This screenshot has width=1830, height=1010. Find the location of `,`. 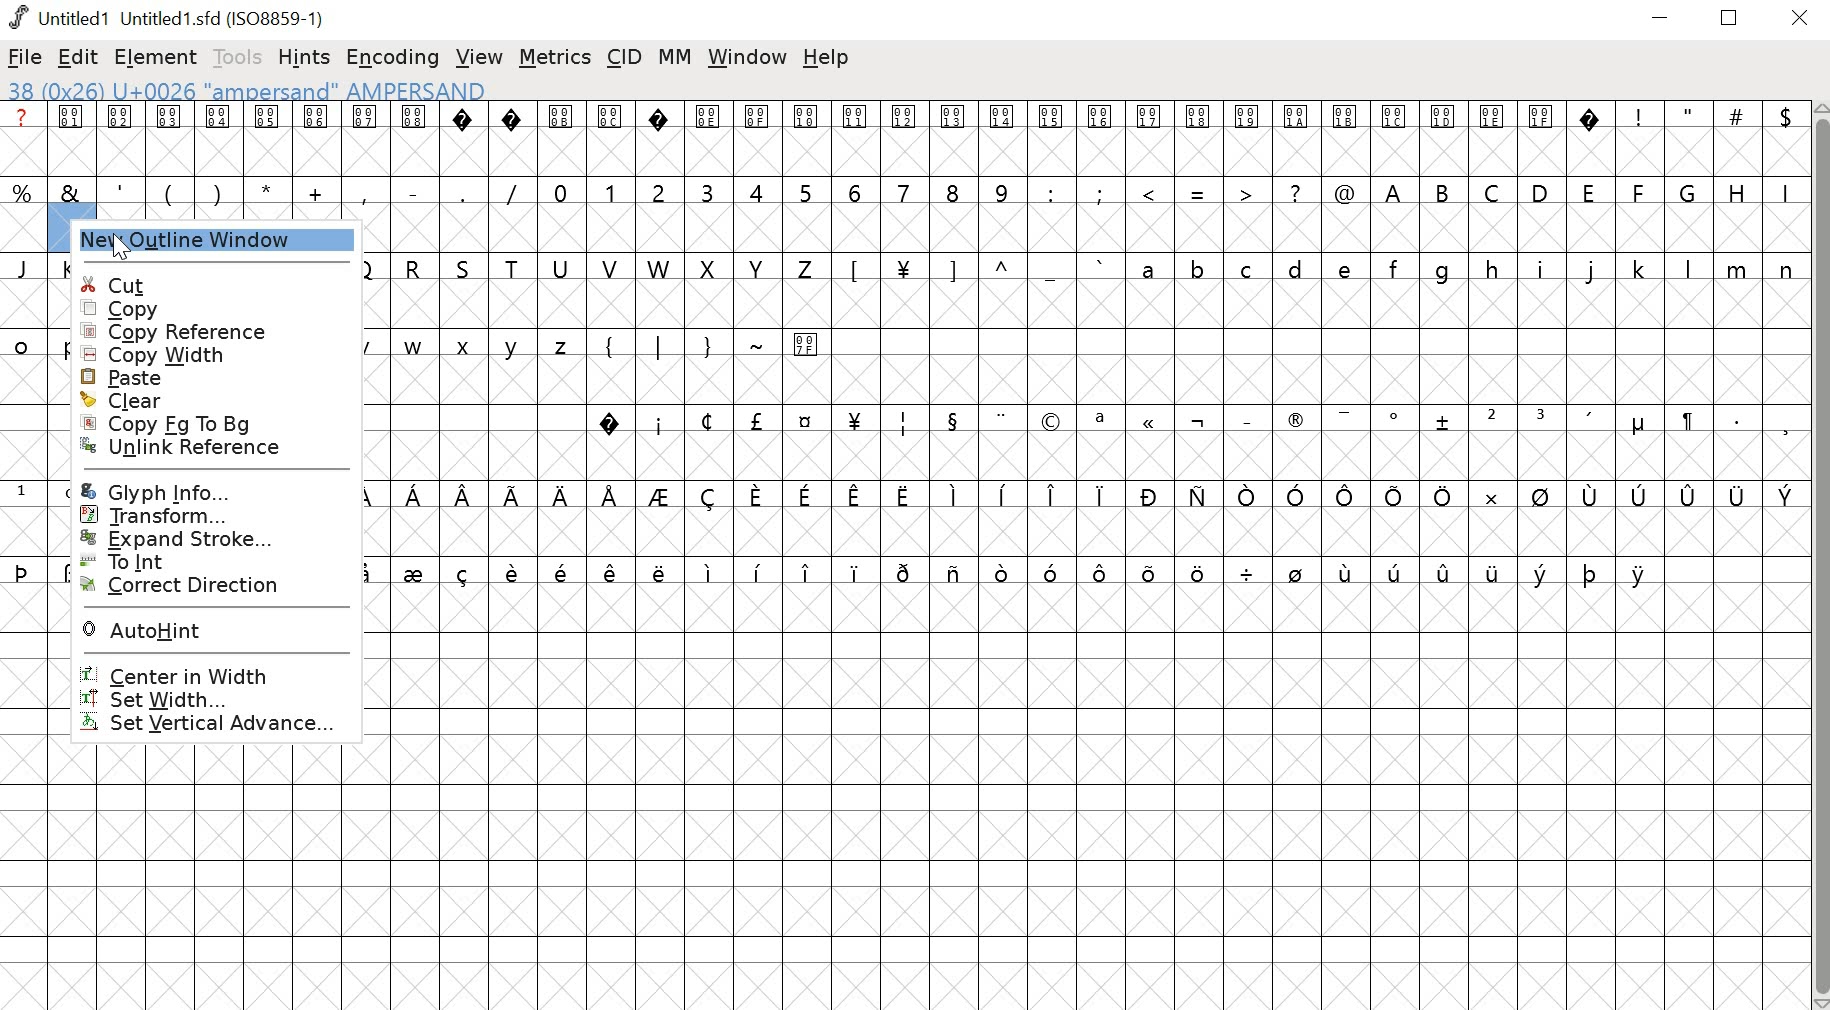

, is located at coordinates (1785, 425).